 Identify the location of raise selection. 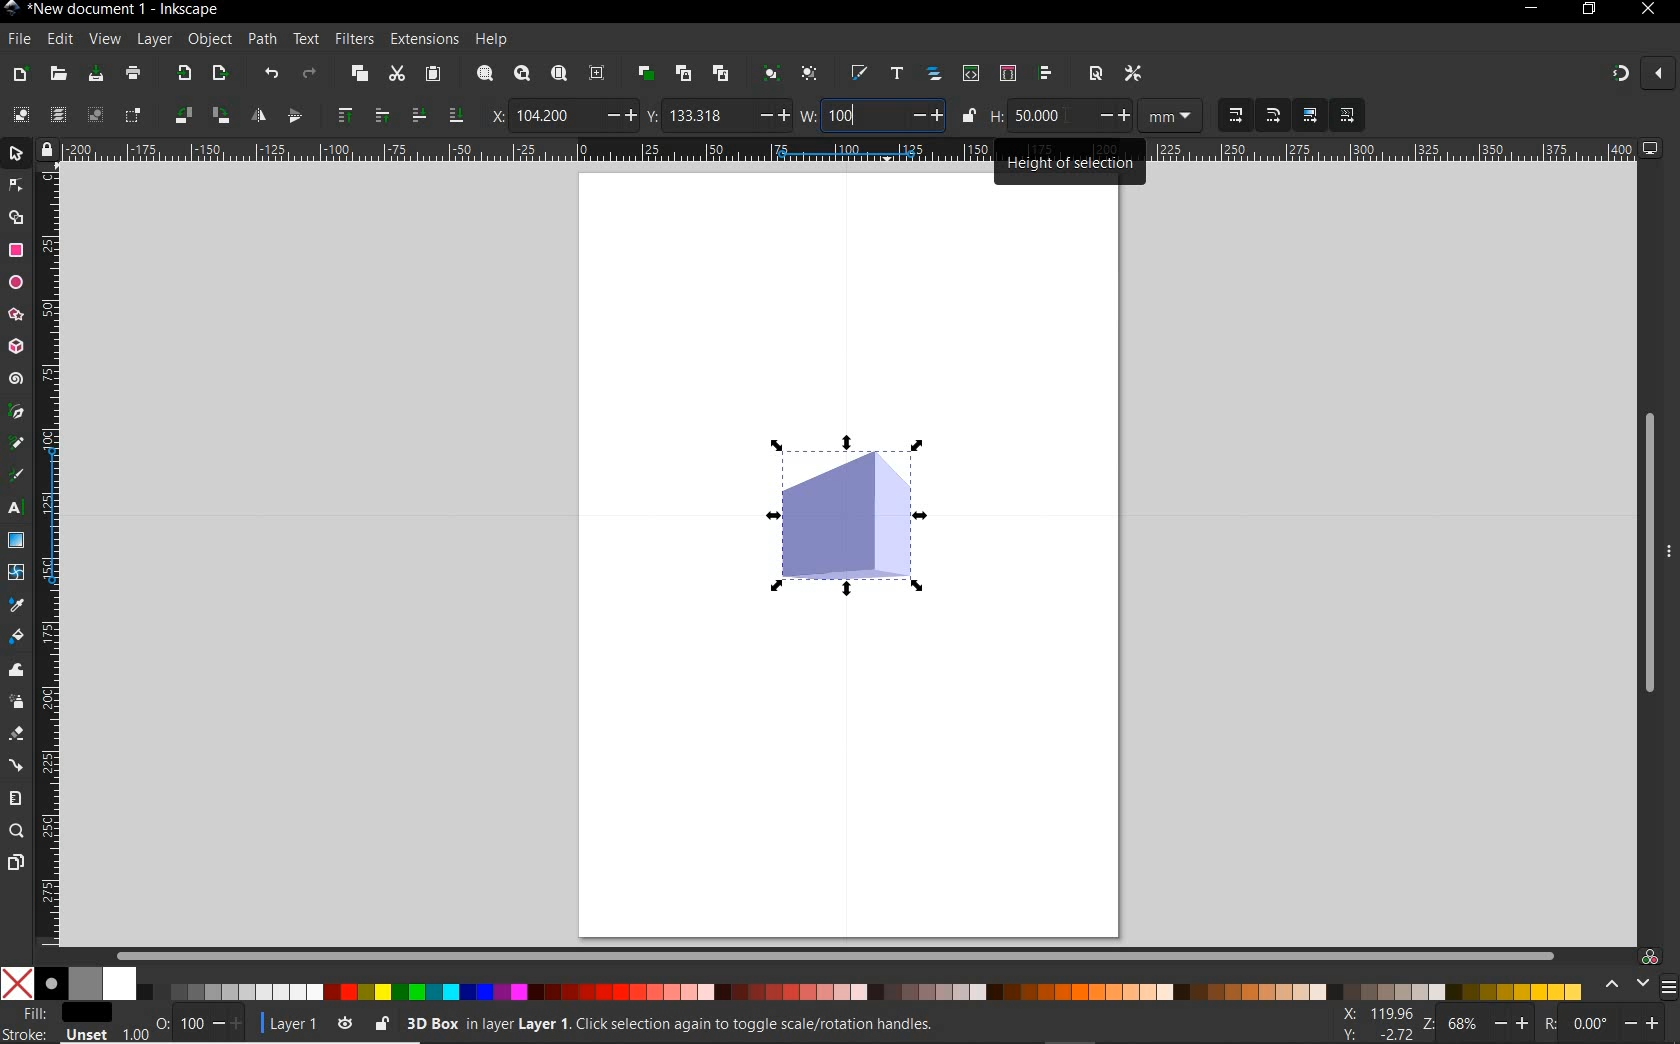
(344, 117).